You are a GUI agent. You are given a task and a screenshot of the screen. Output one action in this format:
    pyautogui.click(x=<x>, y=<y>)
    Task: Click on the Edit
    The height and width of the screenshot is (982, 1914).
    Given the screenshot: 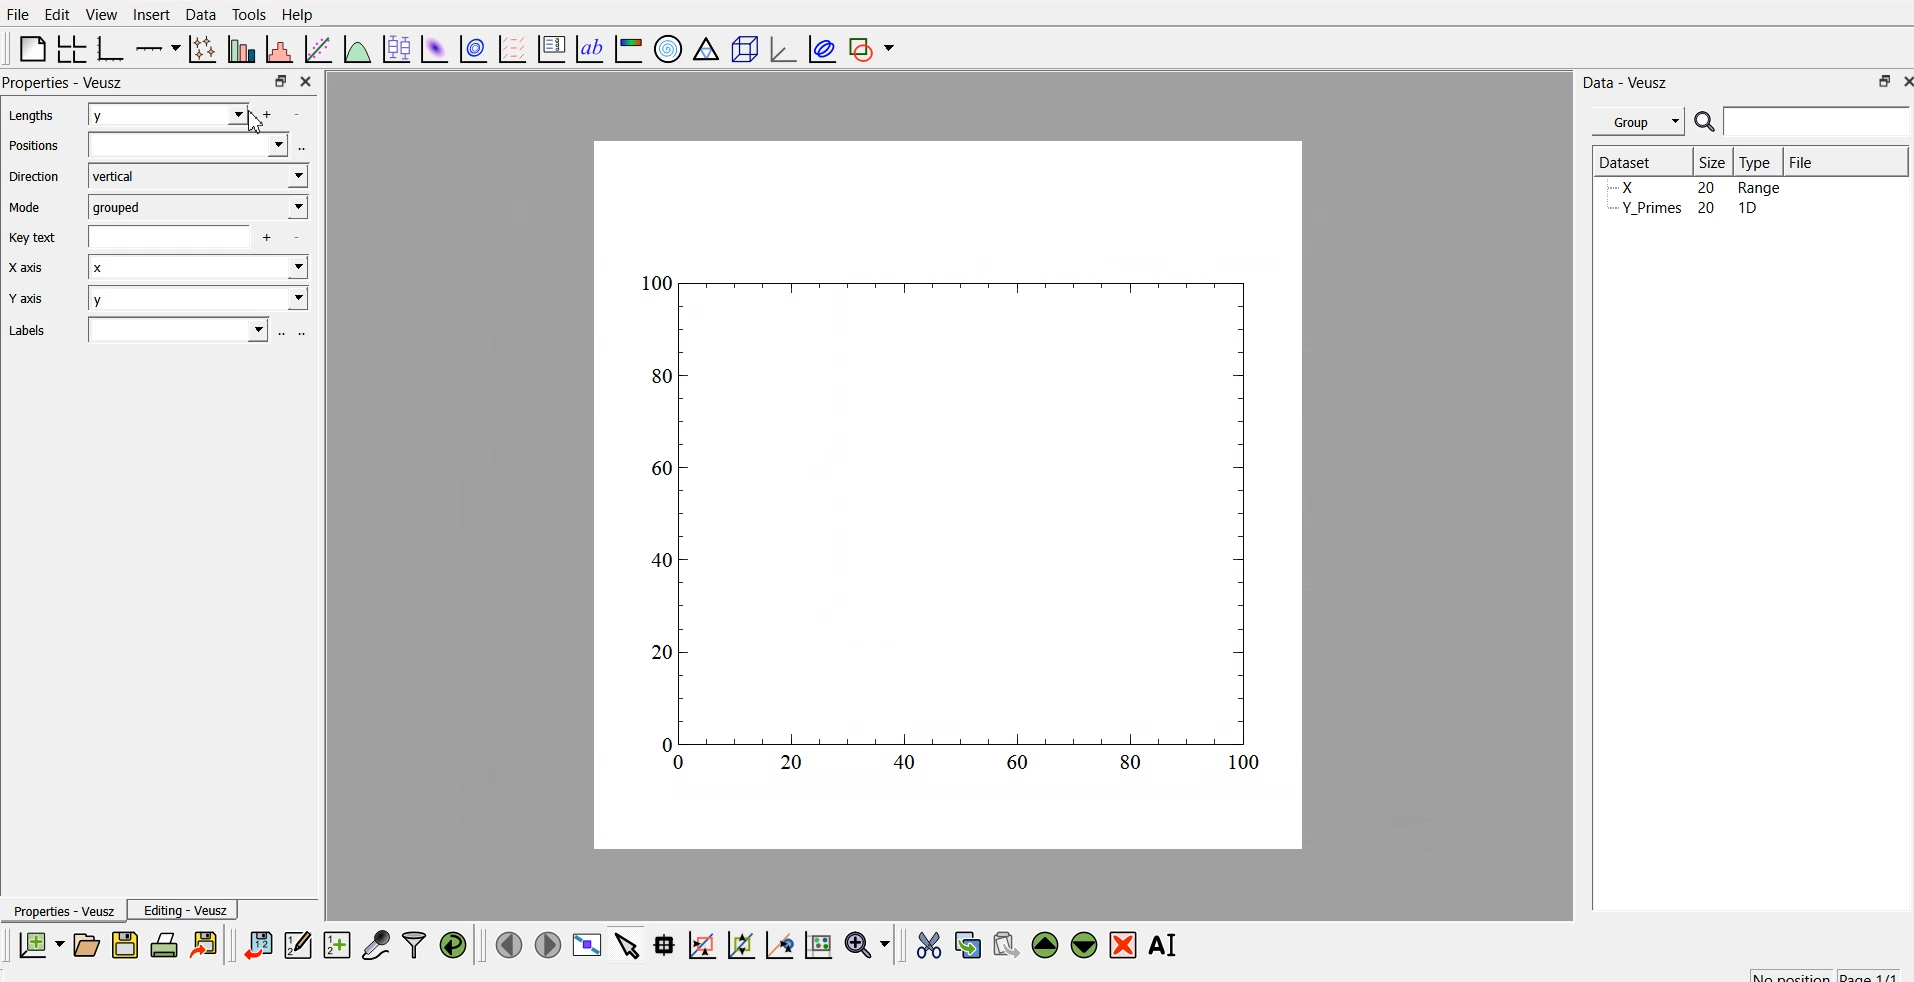 What is the action you would take?
    pyautogui.click(x=54, y=13)
    